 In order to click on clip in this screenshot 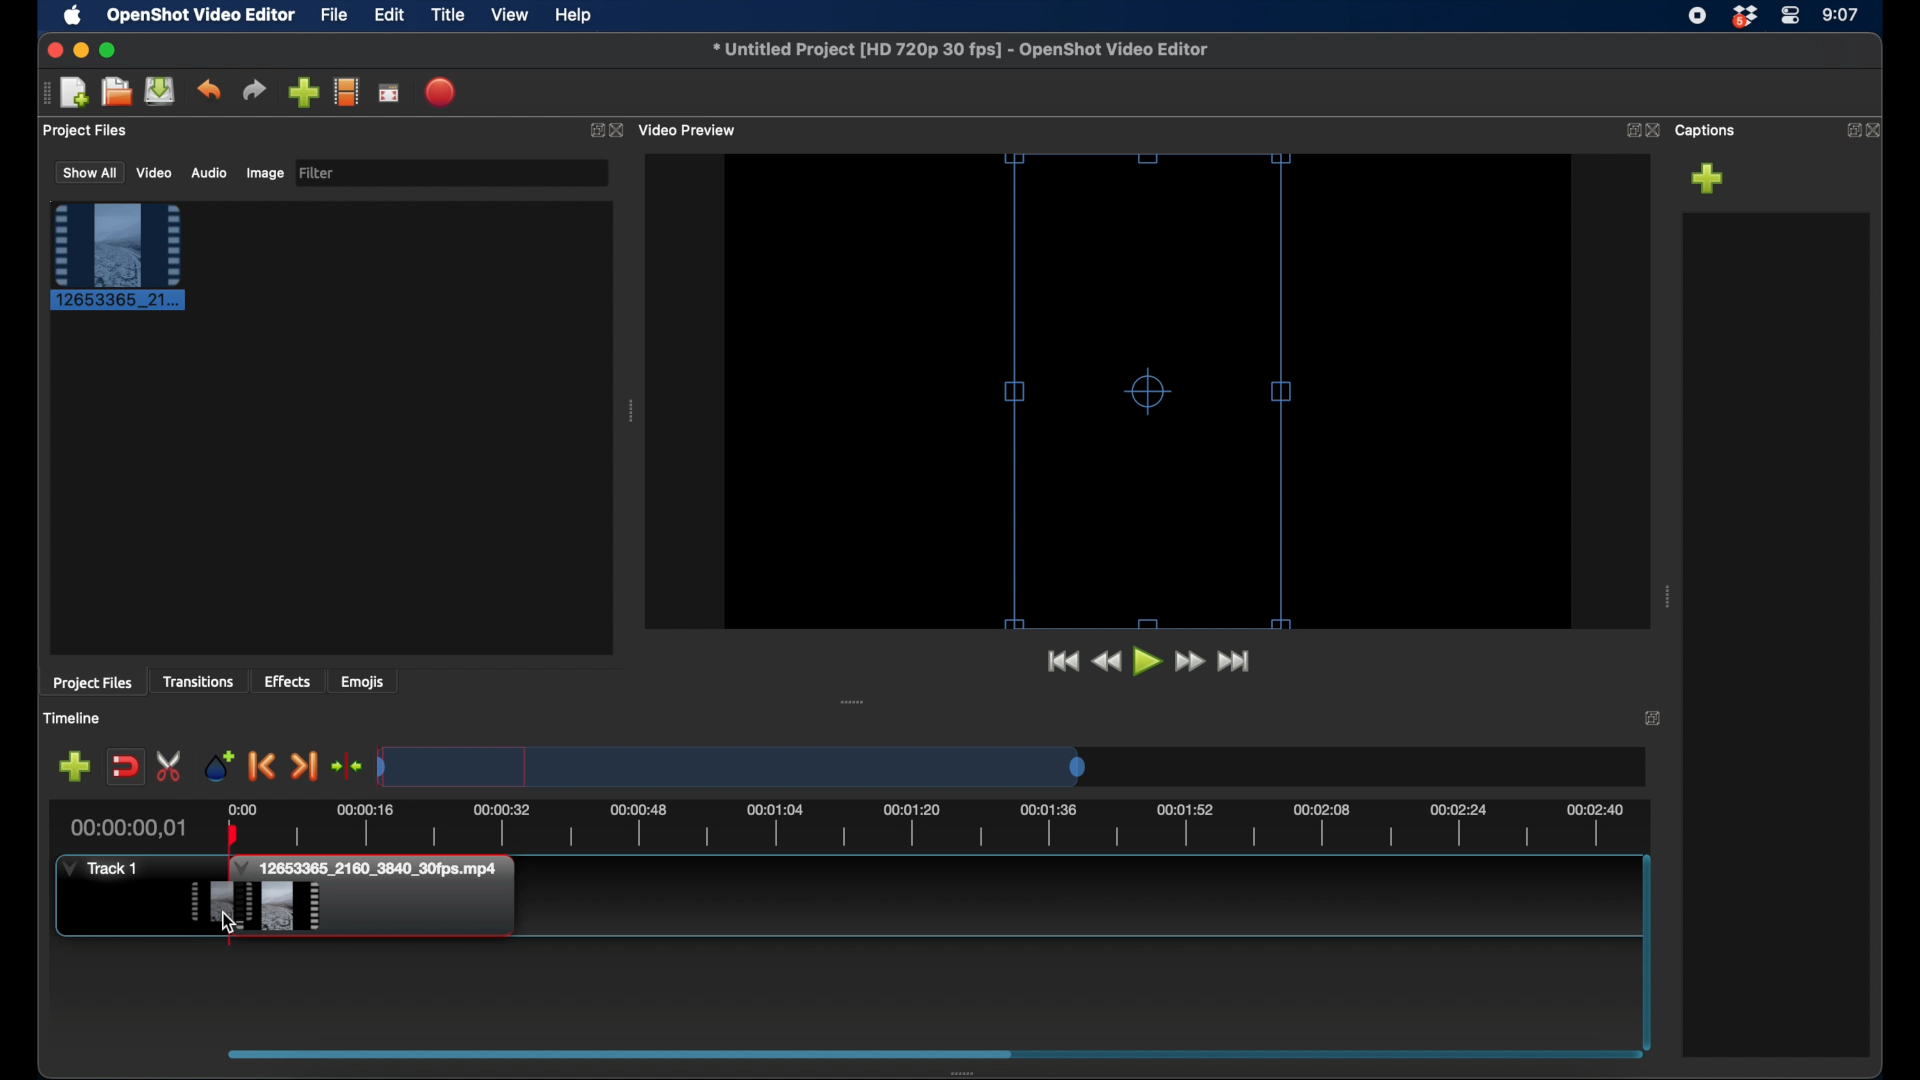, I will do `click(380, 898)`.